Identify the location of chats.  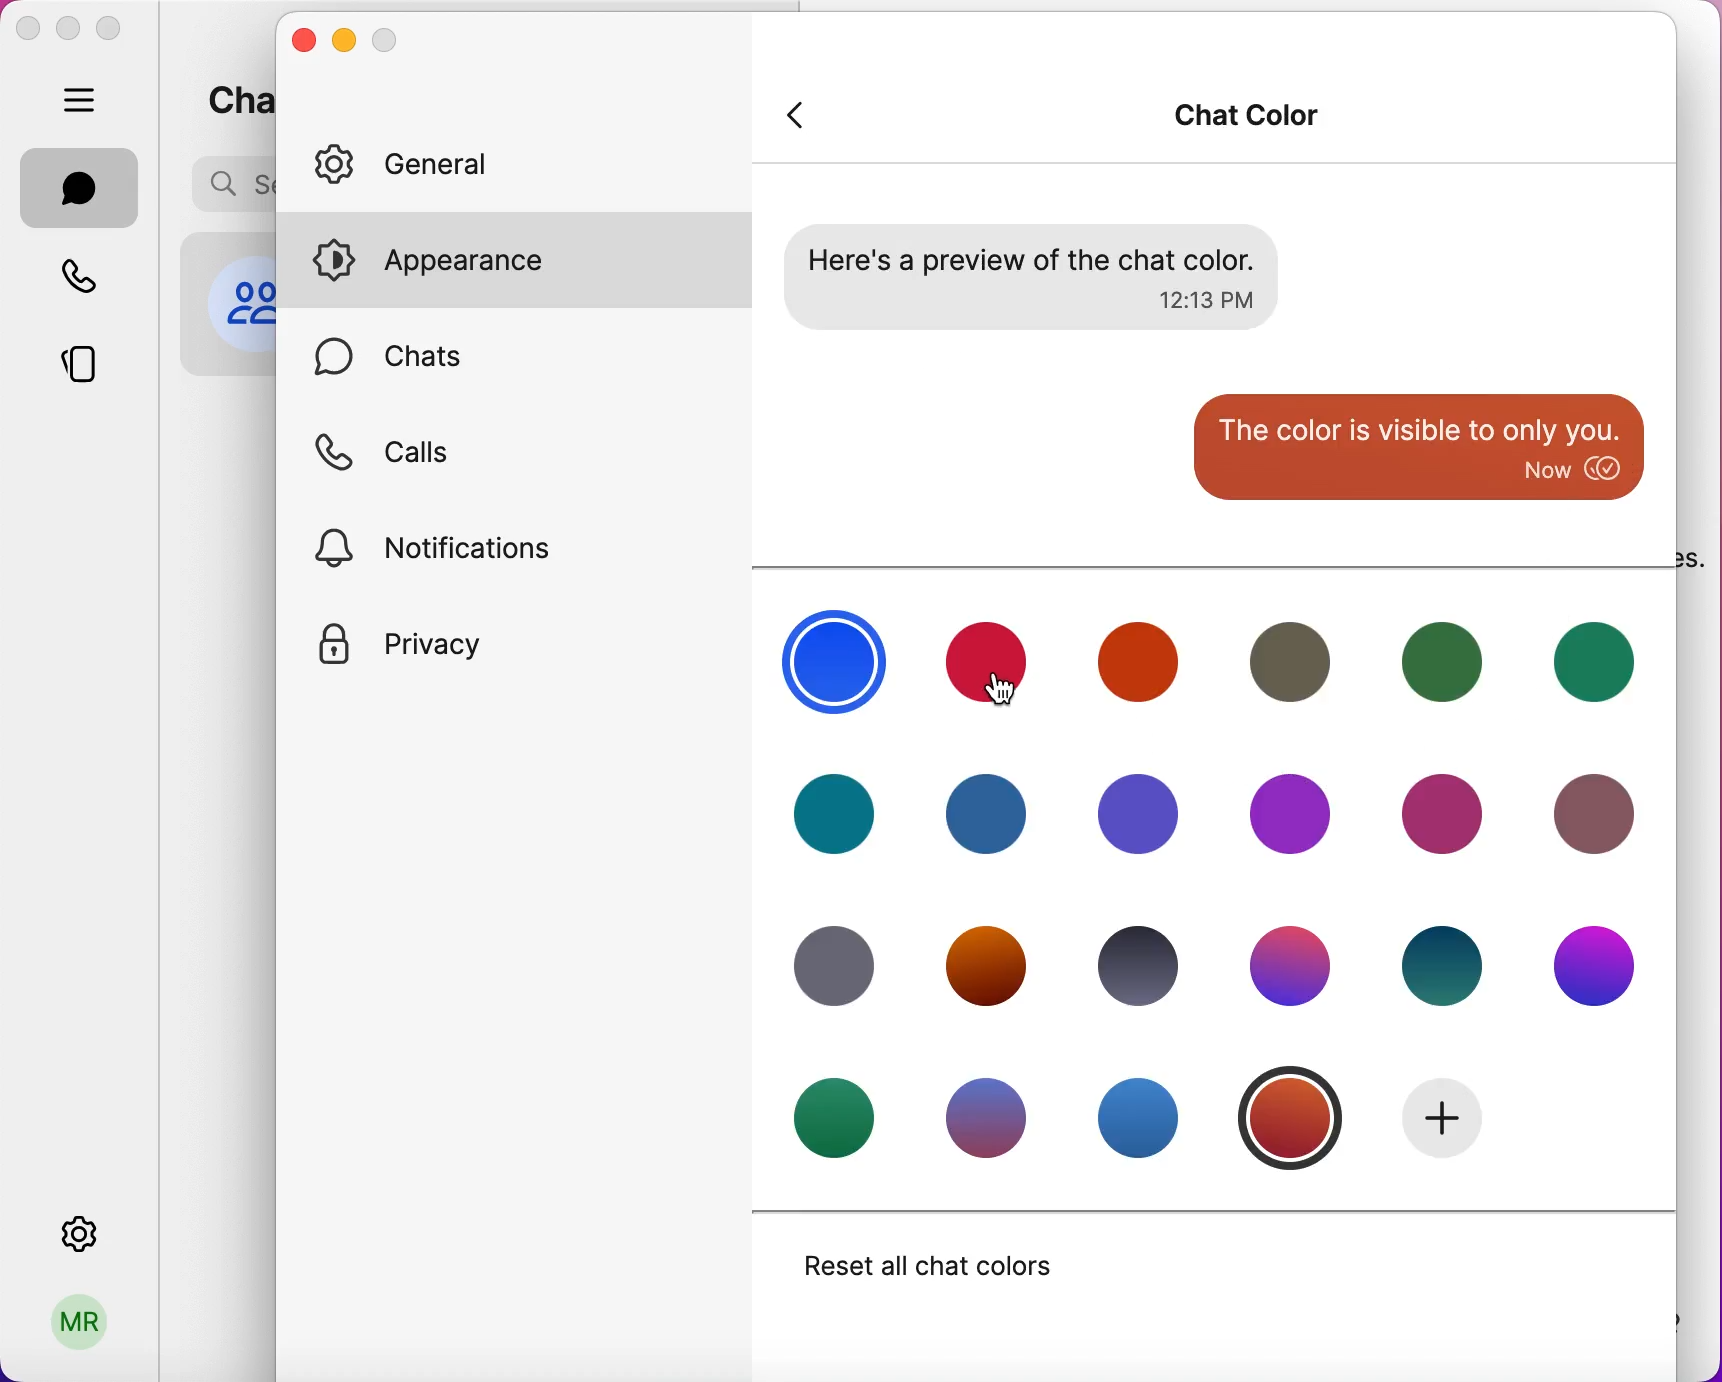
(428, 357).